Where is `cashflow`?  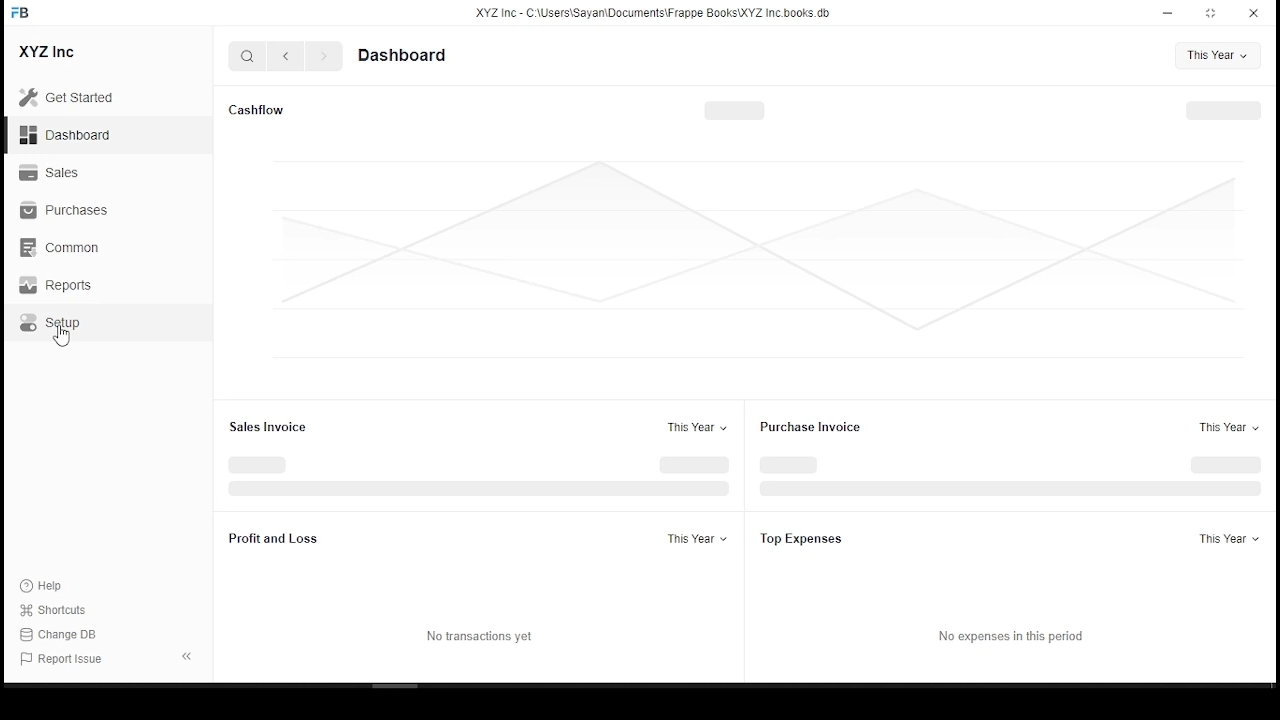
cashflow is located at coordinates (257, 110).